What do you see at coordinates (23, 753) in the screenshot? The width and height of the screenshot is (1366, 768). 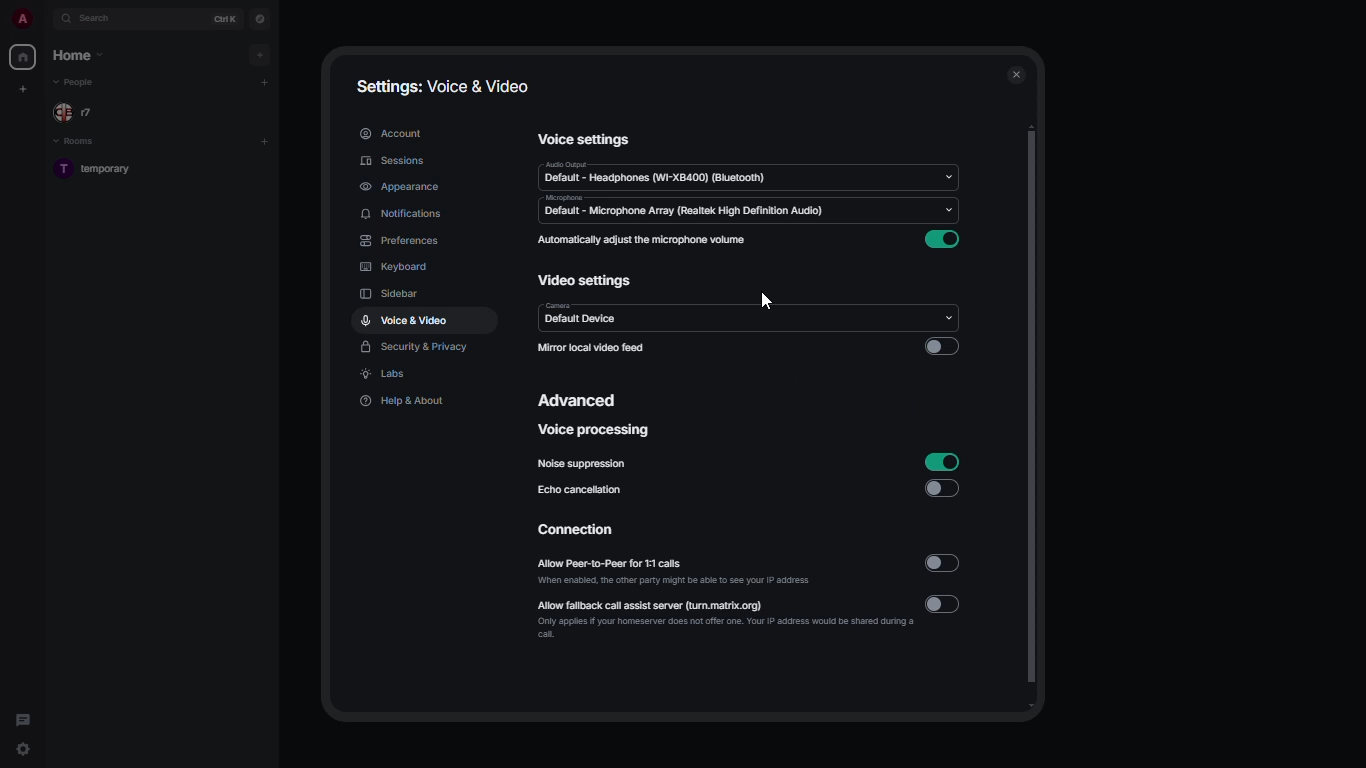 I see `quick settings` at bounding box center [23, 753].